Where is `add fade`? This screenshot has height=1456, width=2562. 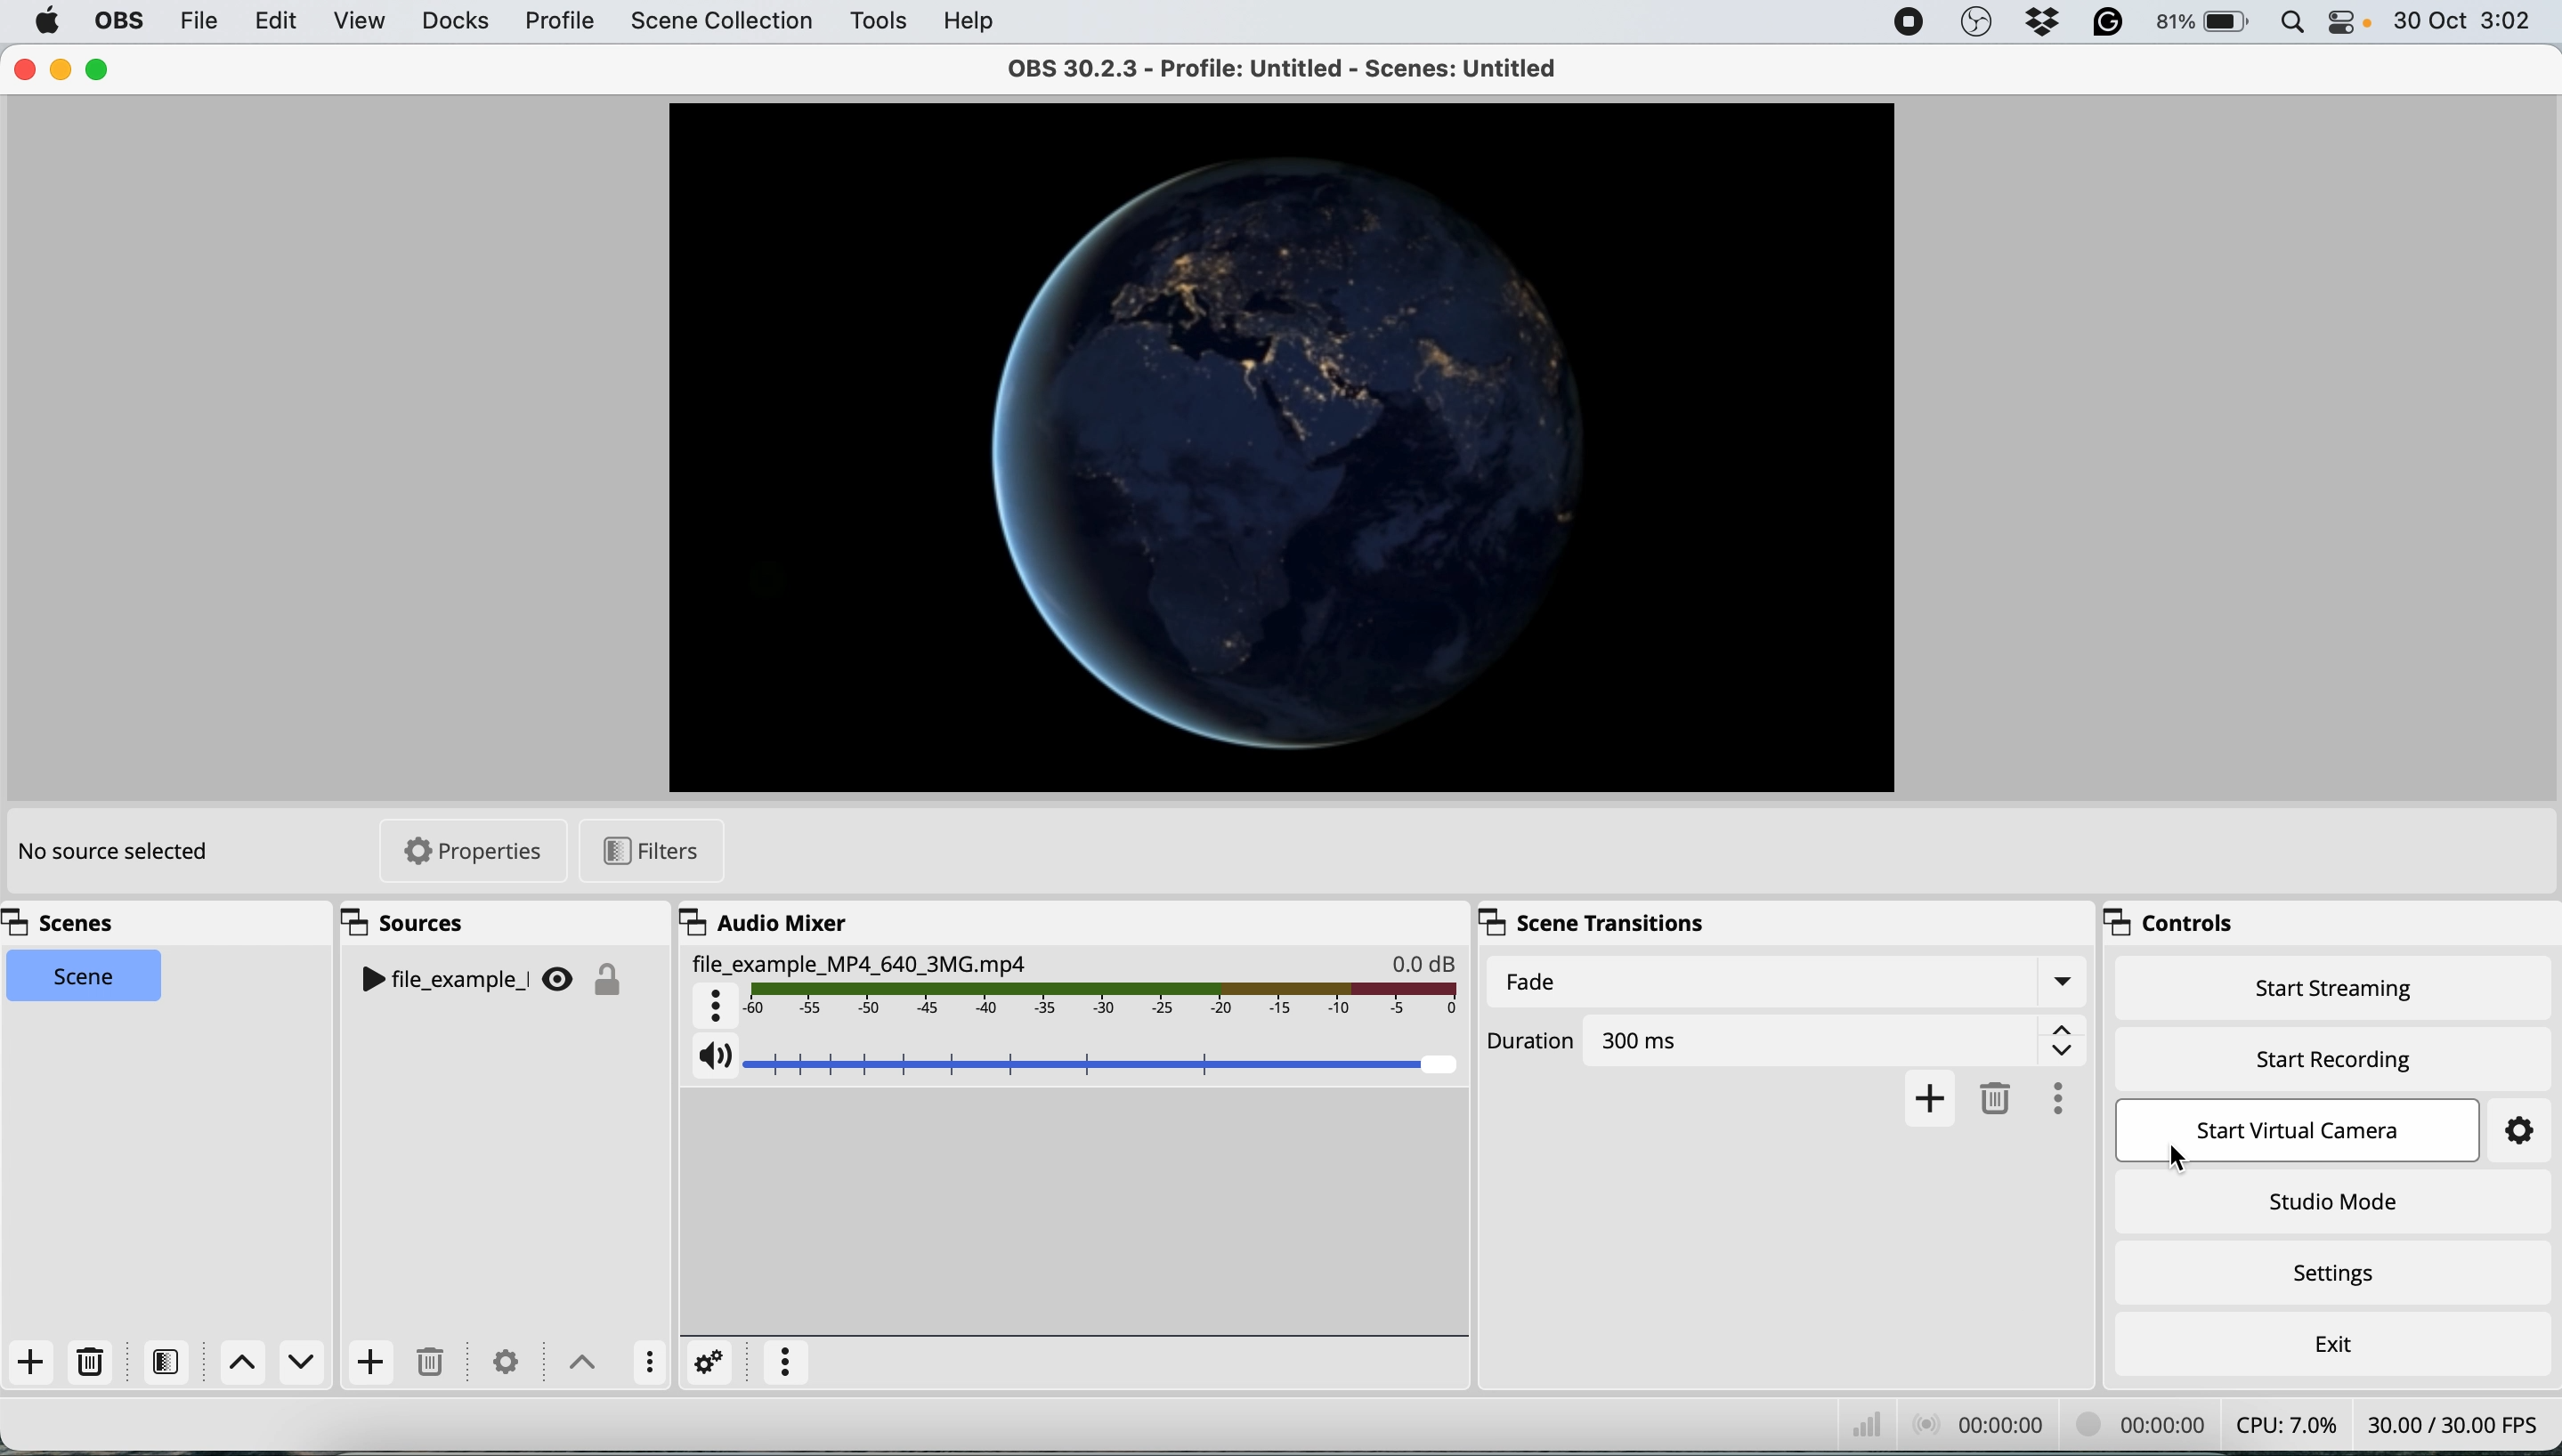
add fade is located at coordinates (1924, 1099).